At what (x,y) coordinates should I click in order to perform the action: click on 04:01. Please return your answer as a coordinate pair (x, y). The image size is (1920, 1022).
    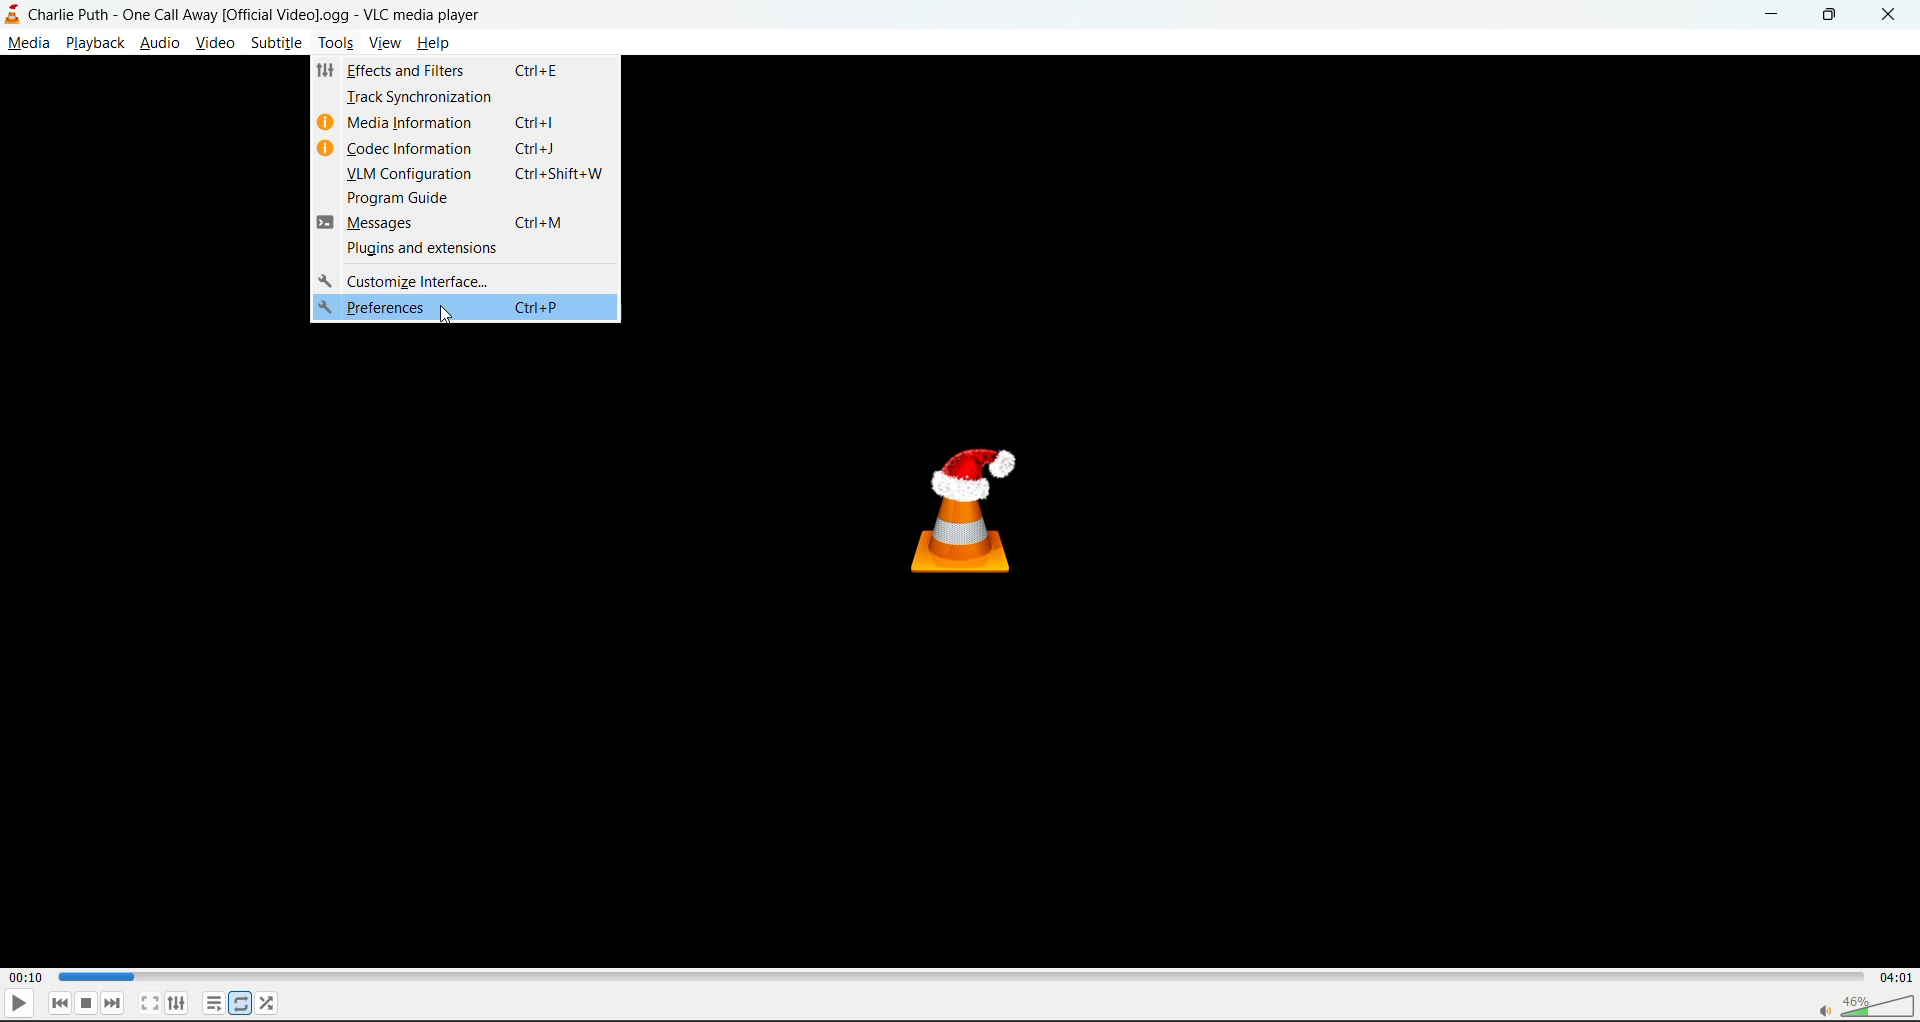
    Looking at the image, I should click on (1896, 978).